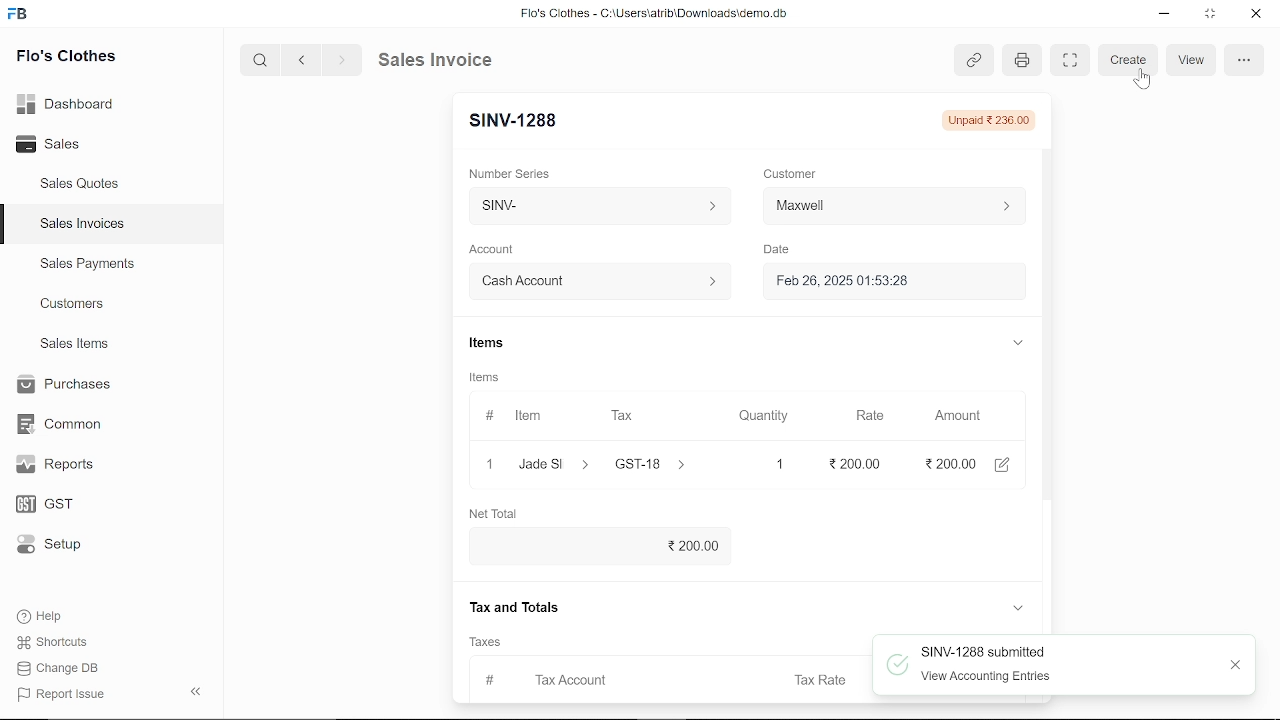 The image size is (1280, 720). I want to click on Quantity, so click(759, 417).